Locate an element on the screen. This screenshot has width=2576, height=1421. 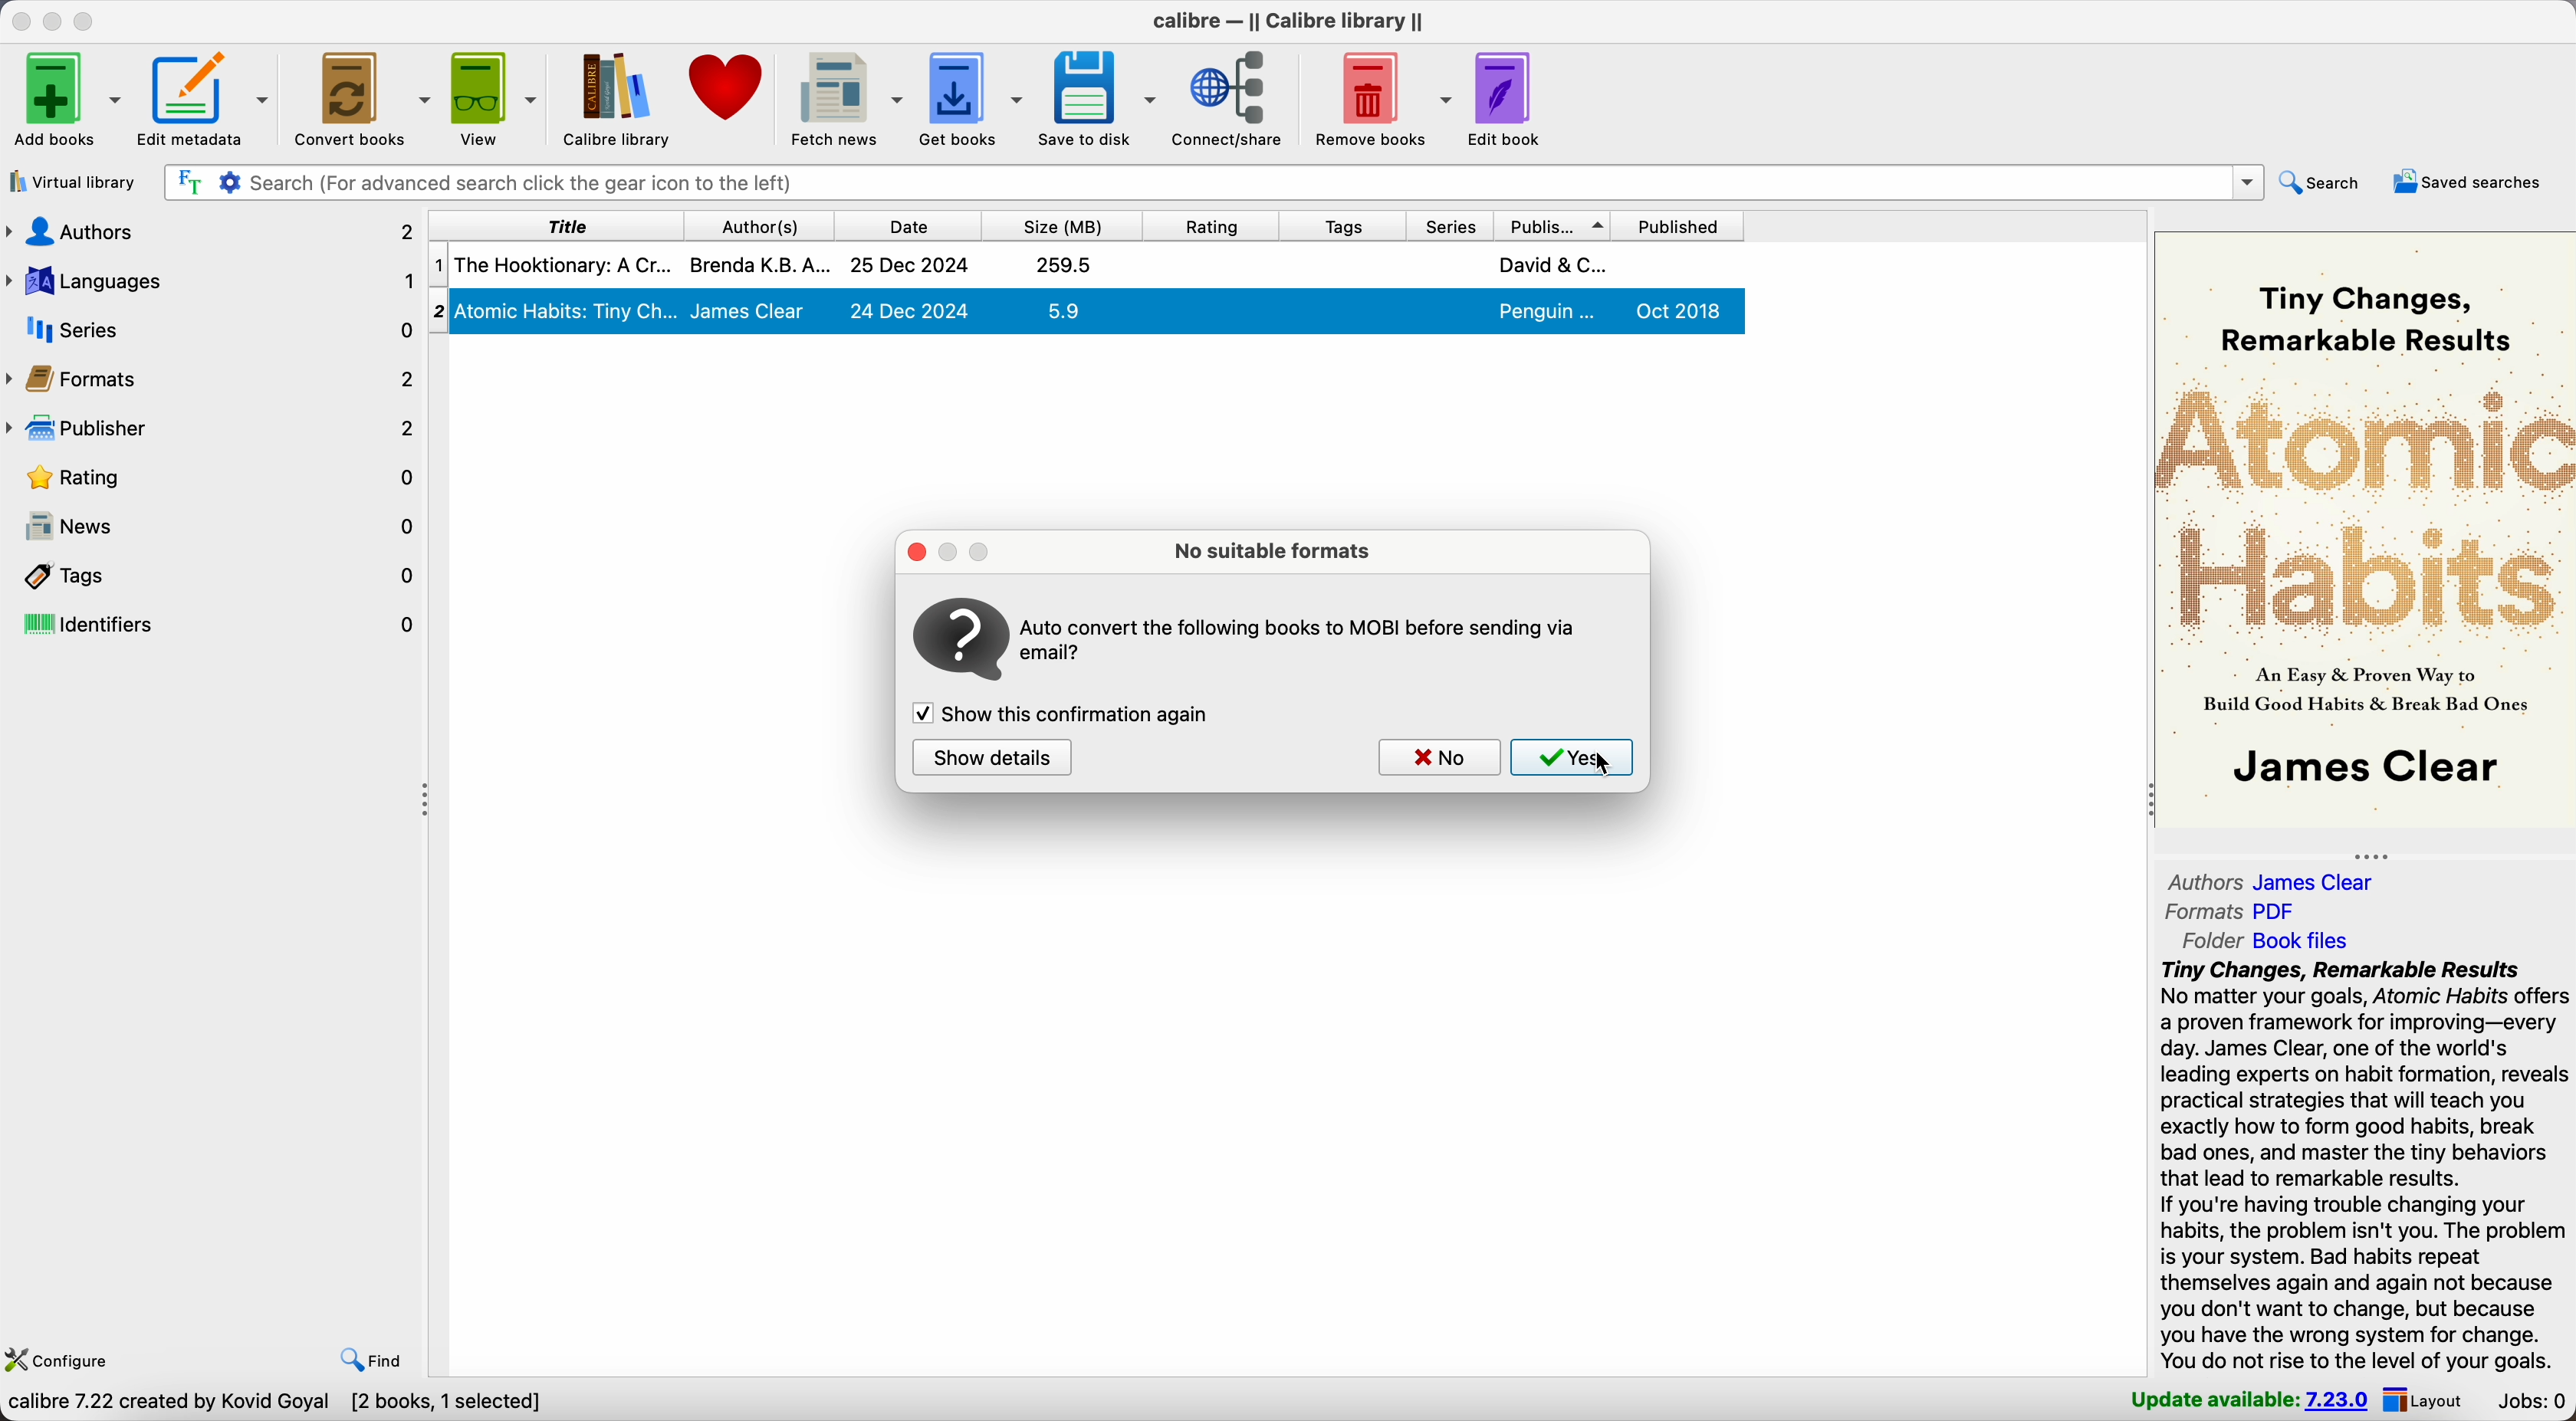
author(s) is located at coordinates (755, 224).